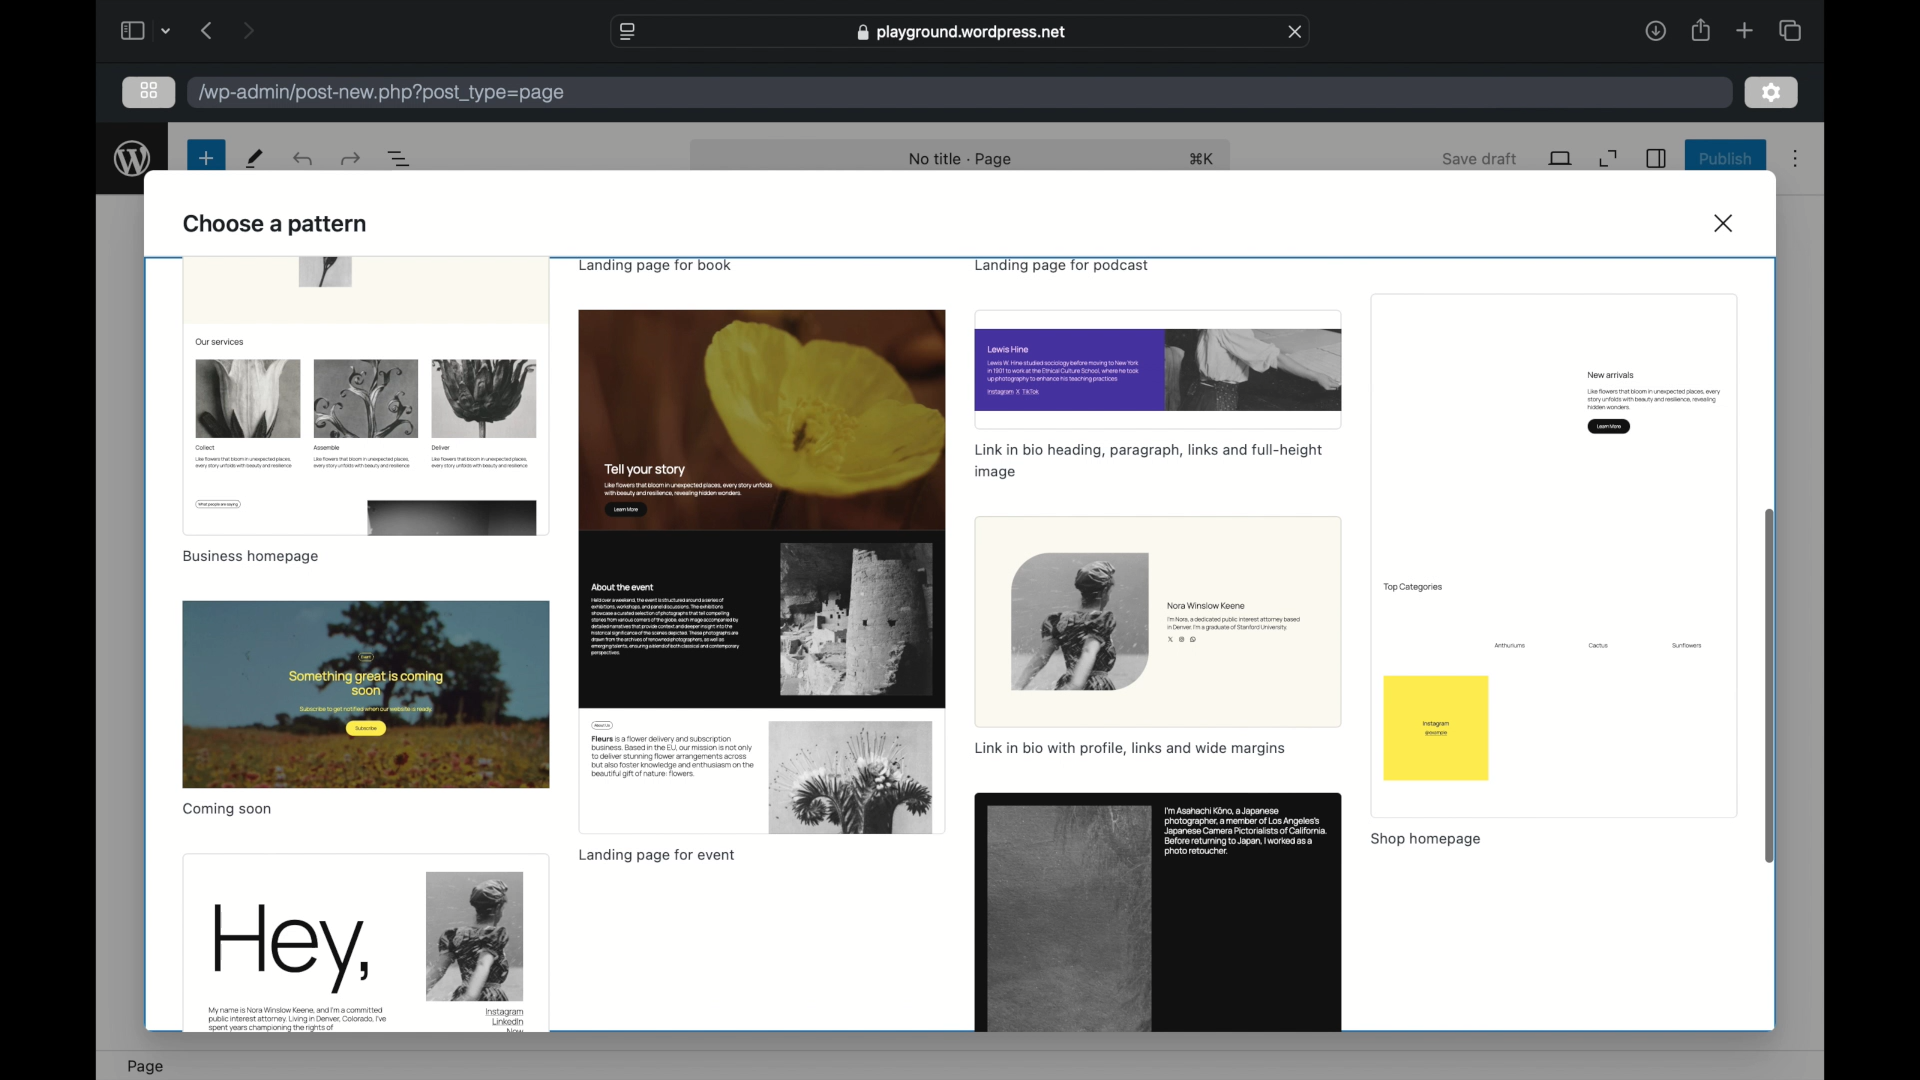  What do you see at coordinates (1482, 160) in the screenshot?
I see `save draft` at bounding box center [1482, 160].